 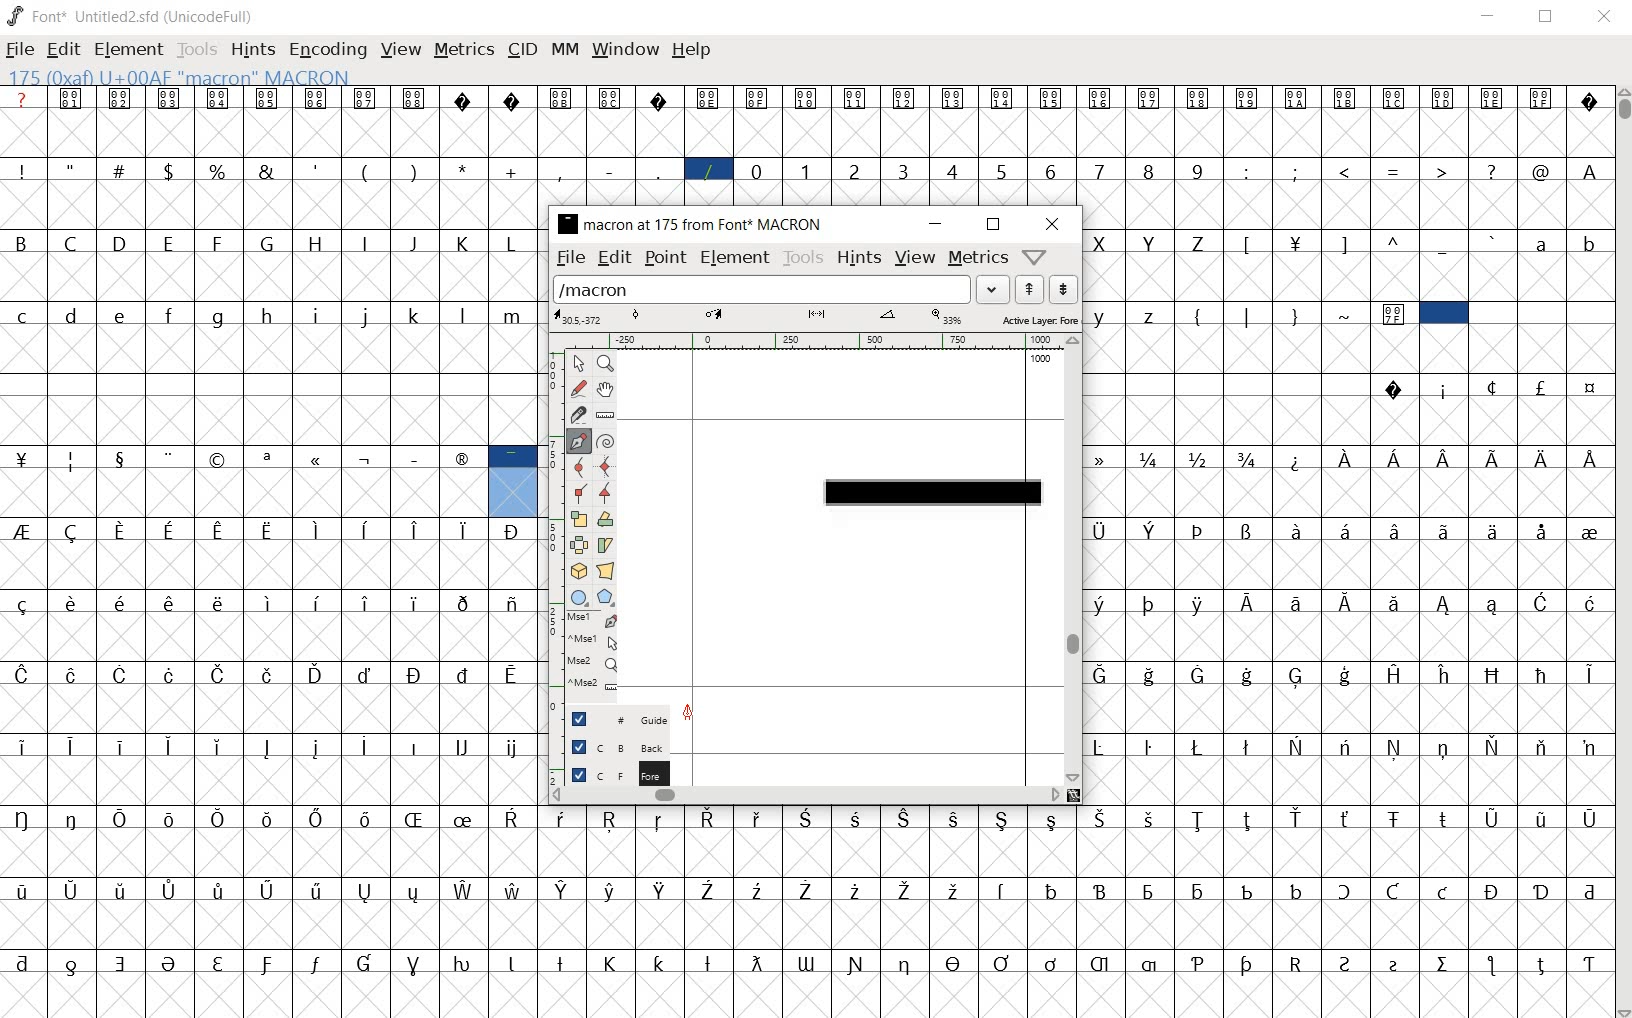 What do you see at coordinates (369, 890) in the screenshot?
I see `Symbol` at bounding box center [369, 890].